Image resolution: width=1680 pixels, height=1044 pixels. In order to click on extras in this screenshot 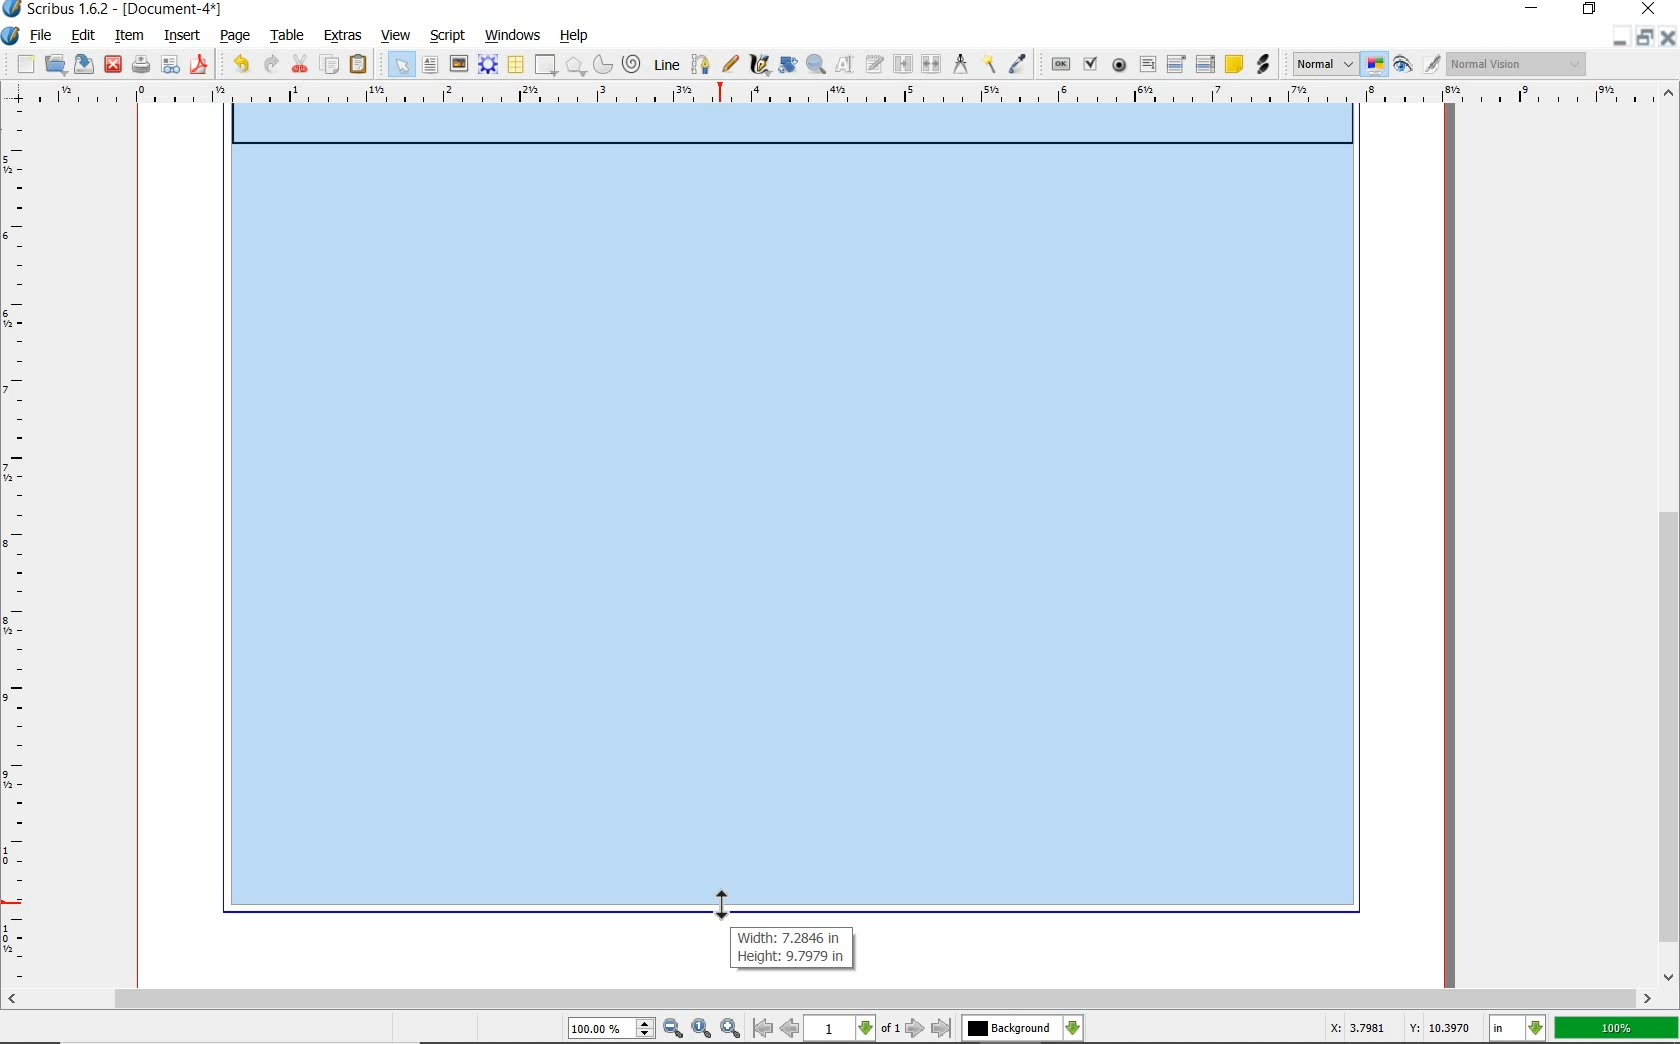, I will do `click(341, 36)`.